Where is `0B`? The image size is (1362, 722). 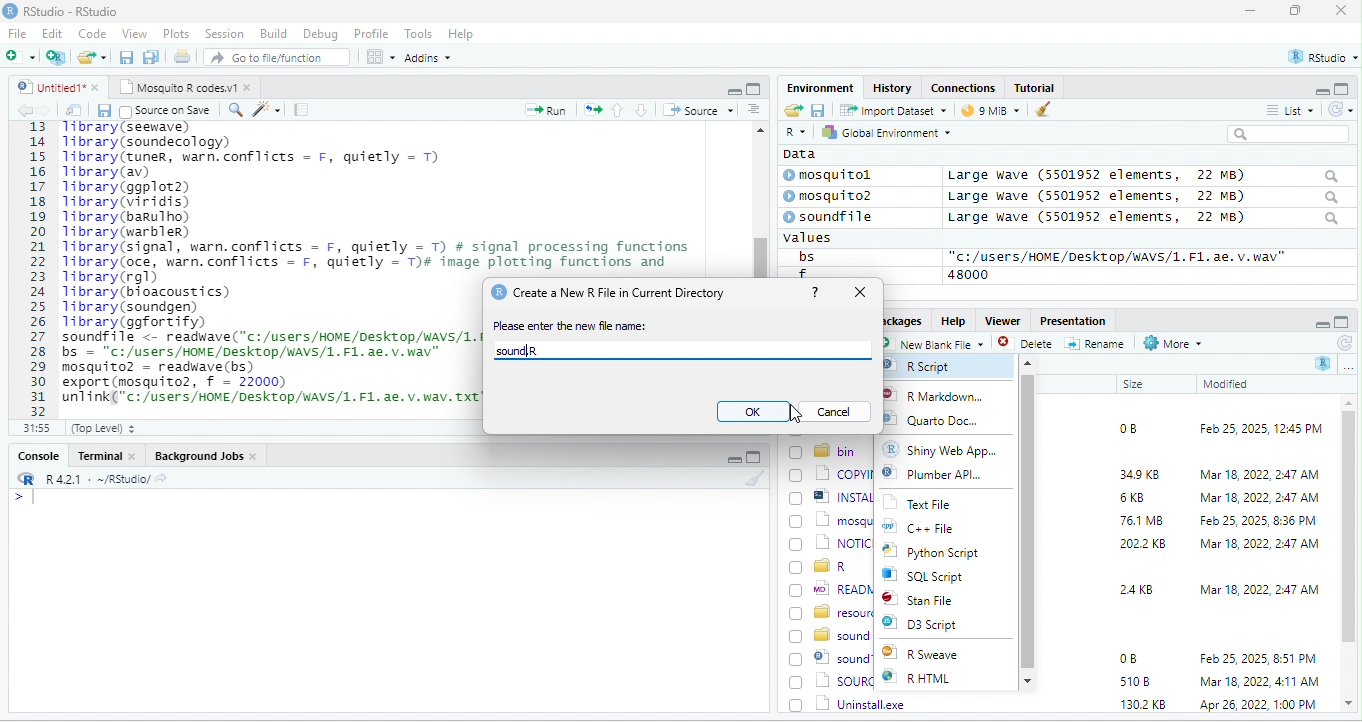 0B is located at coordinates (1121, 426).